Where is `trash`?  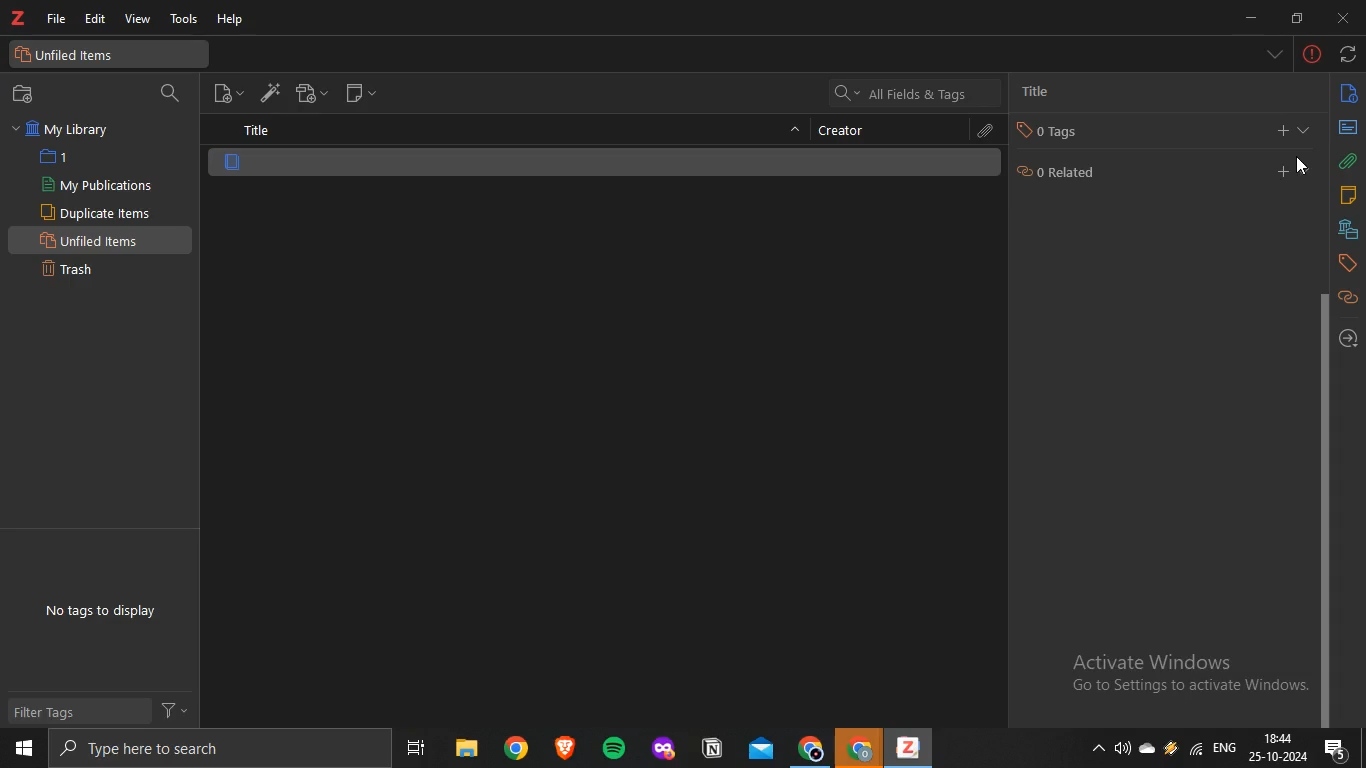 trash is located at coordinates (71, 269).